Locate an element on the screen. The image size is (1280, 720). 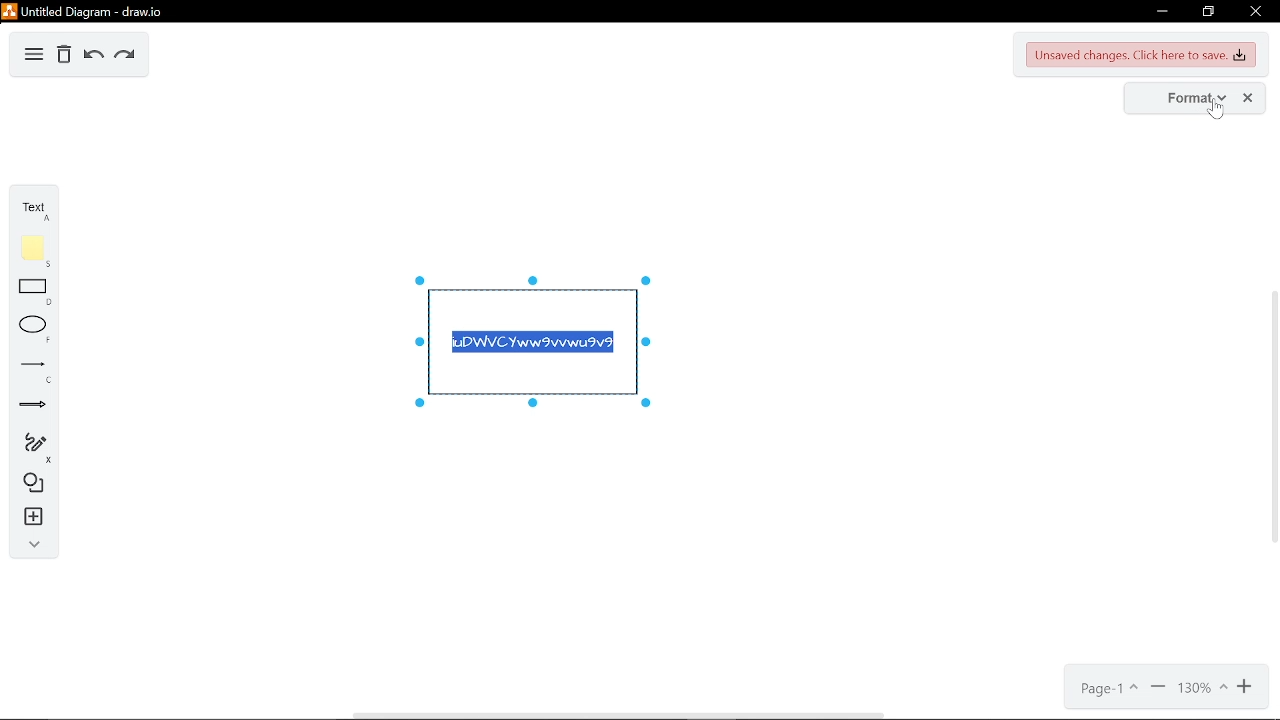
ellipse is located at coordinates (29, 327).